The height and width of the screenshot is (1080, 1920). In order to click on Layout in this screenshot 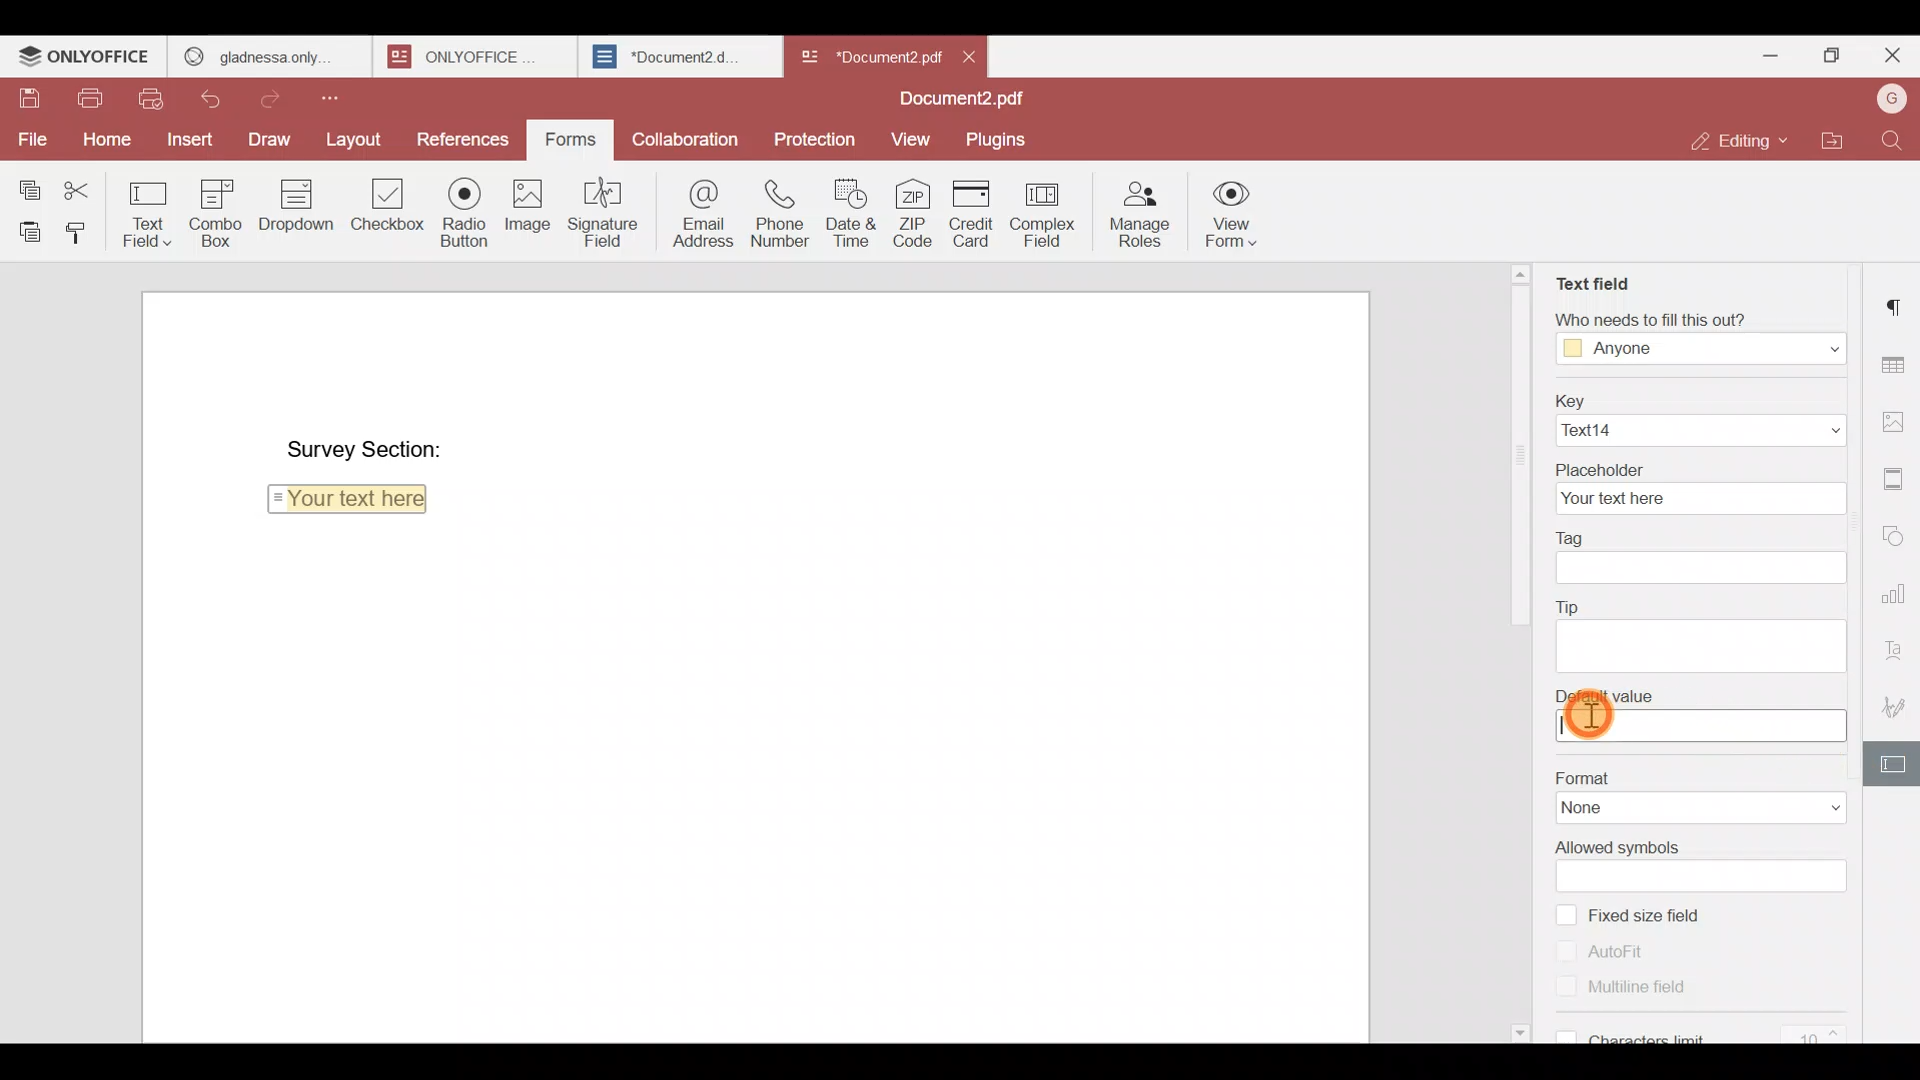, I will do `click(355, 135)`.